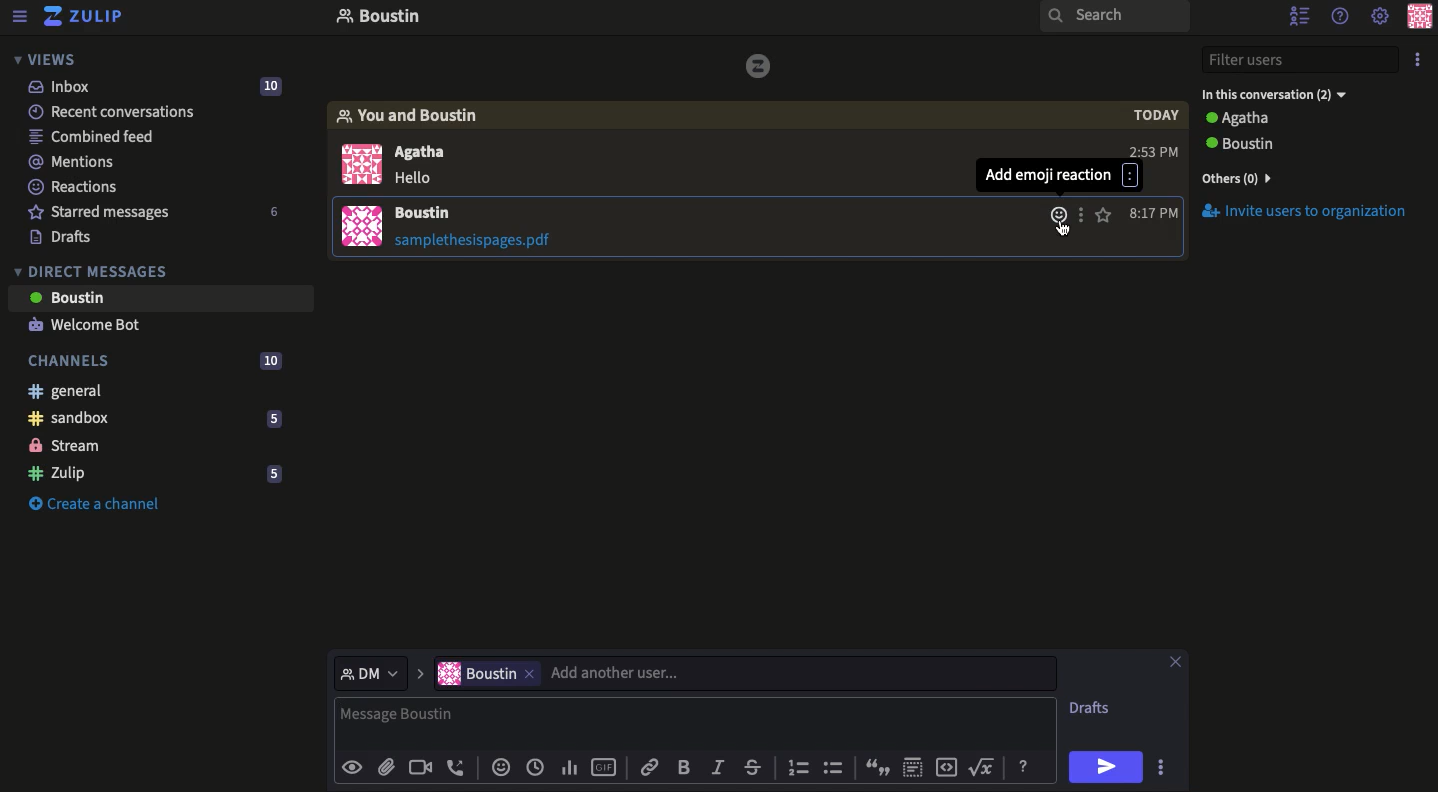 This screenshot has width=1438, height=792. Describe the element at coordinates (354, 768) in the screenshot. I see `Preview` at that location.